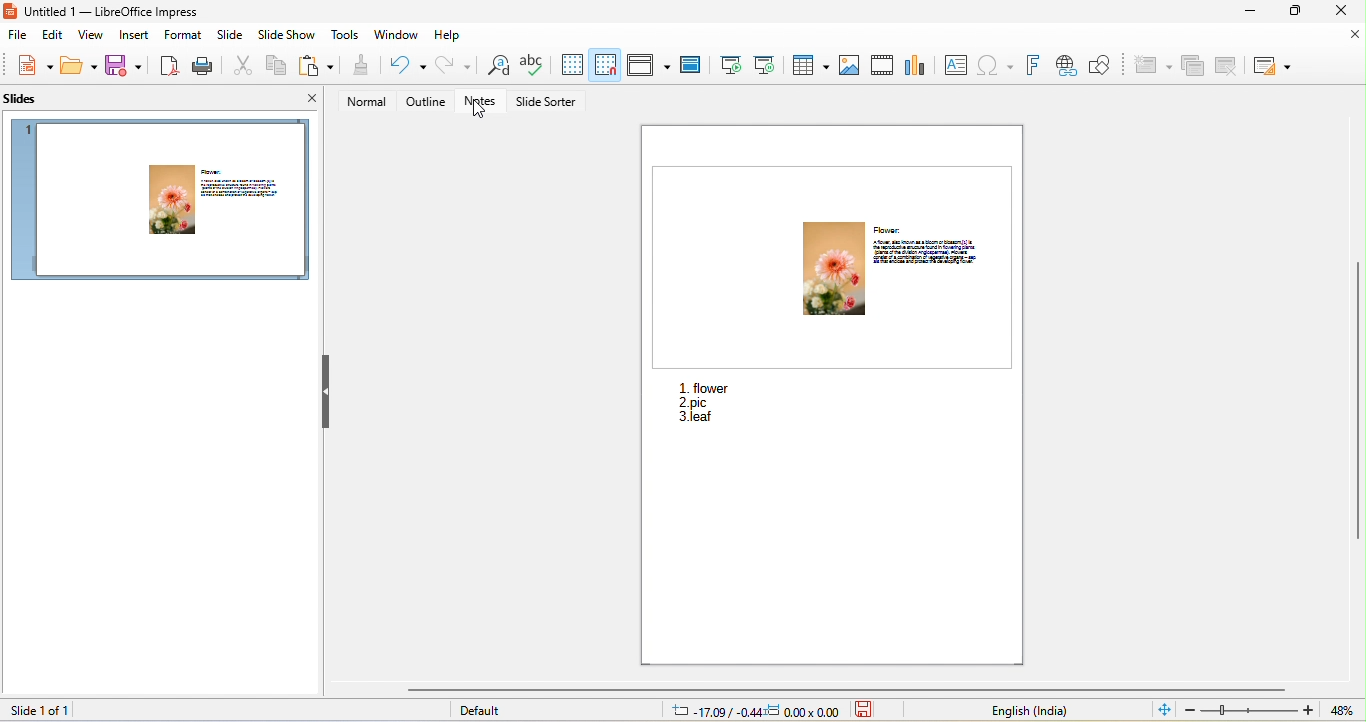  What do you see at coordinates (809, 63) in the screenshot?
I see `table` at bounding box center [809, 63].